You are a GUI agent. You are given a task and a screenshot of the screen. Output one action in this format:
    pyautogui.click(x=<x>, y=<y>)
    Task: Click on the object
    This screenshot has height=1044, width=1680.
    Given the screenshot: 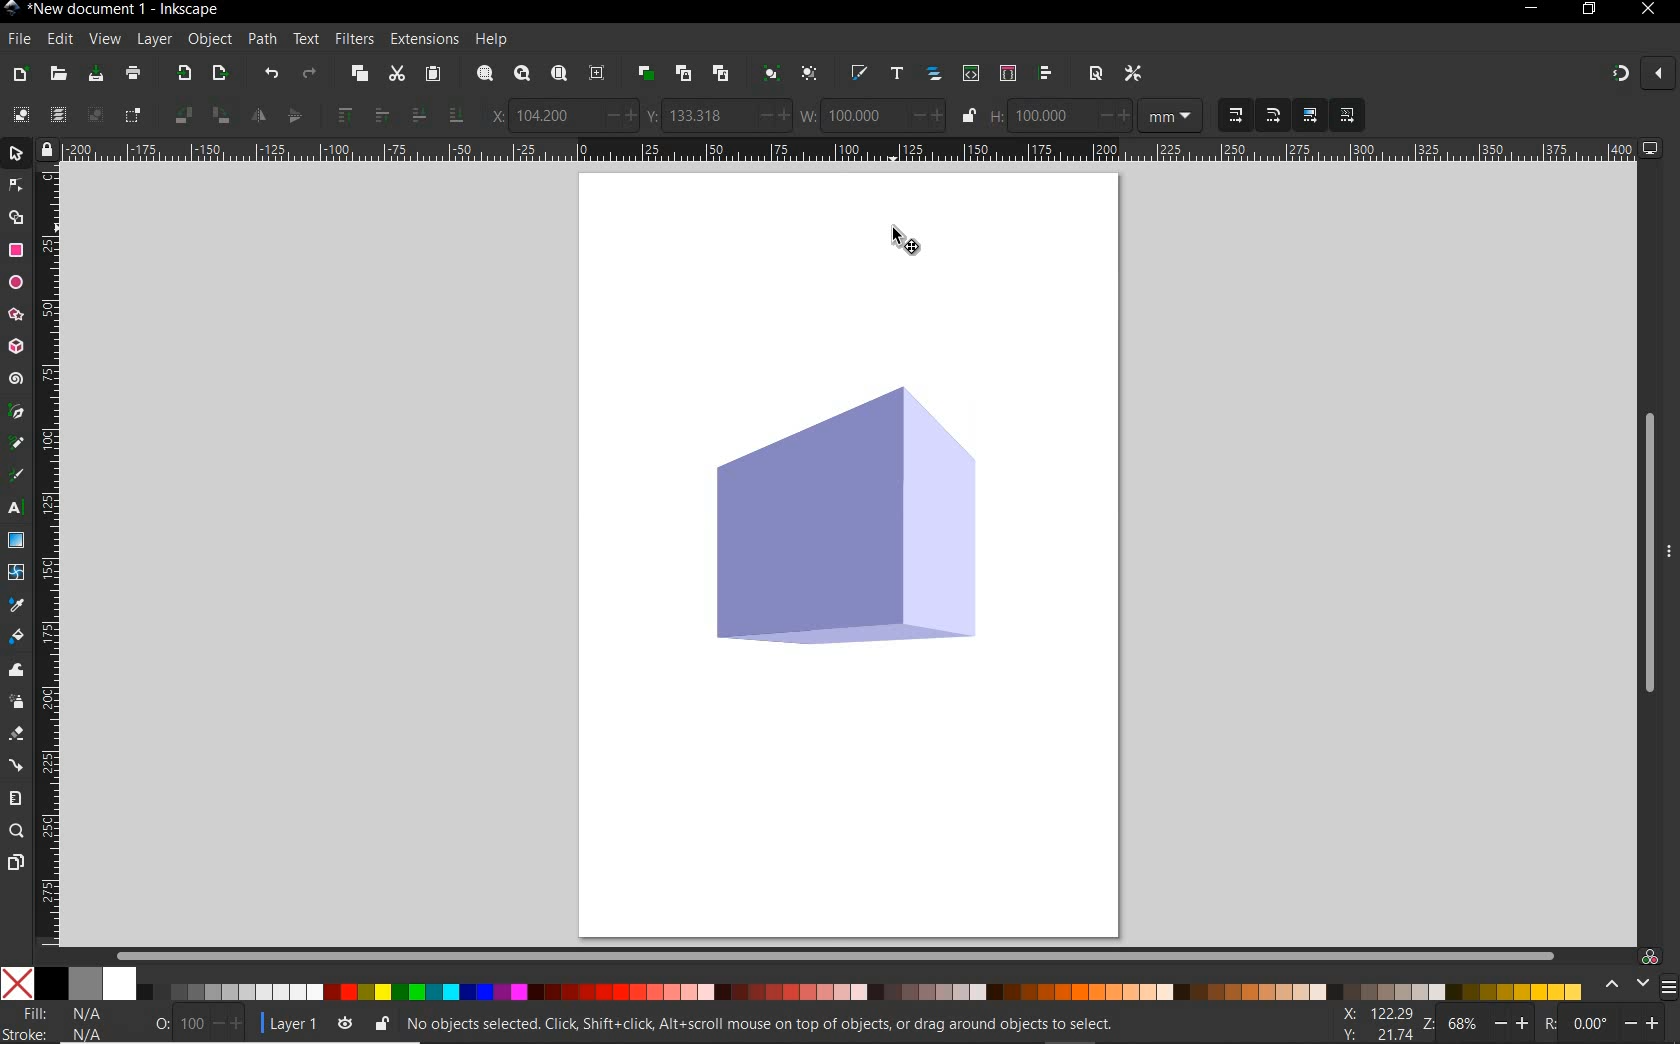 What is the action you would take?
    pyautogui.click(x=209, y=40)
    